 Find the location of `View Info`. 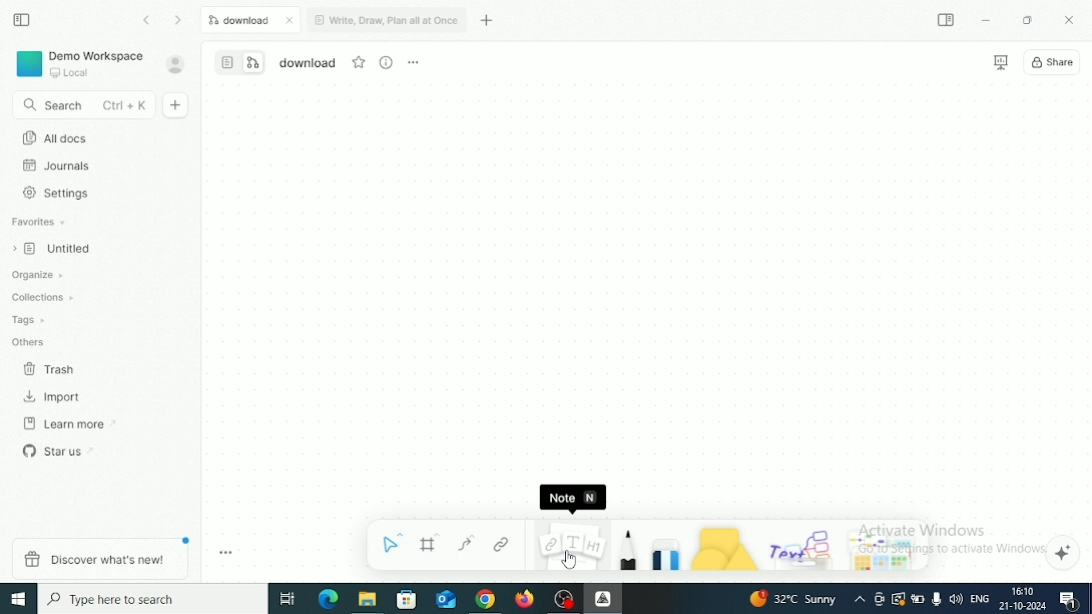

View Info is located at coordinates (387, 62).